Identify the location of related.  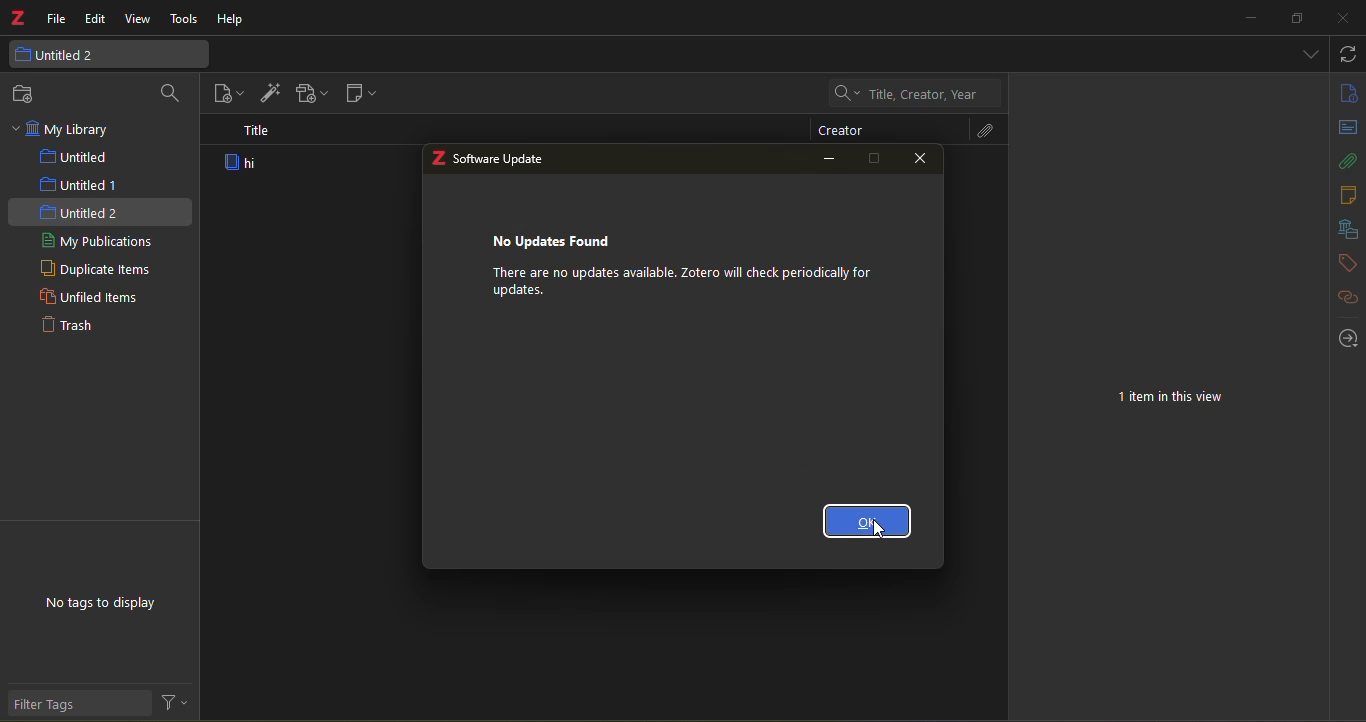
(1345, 297).